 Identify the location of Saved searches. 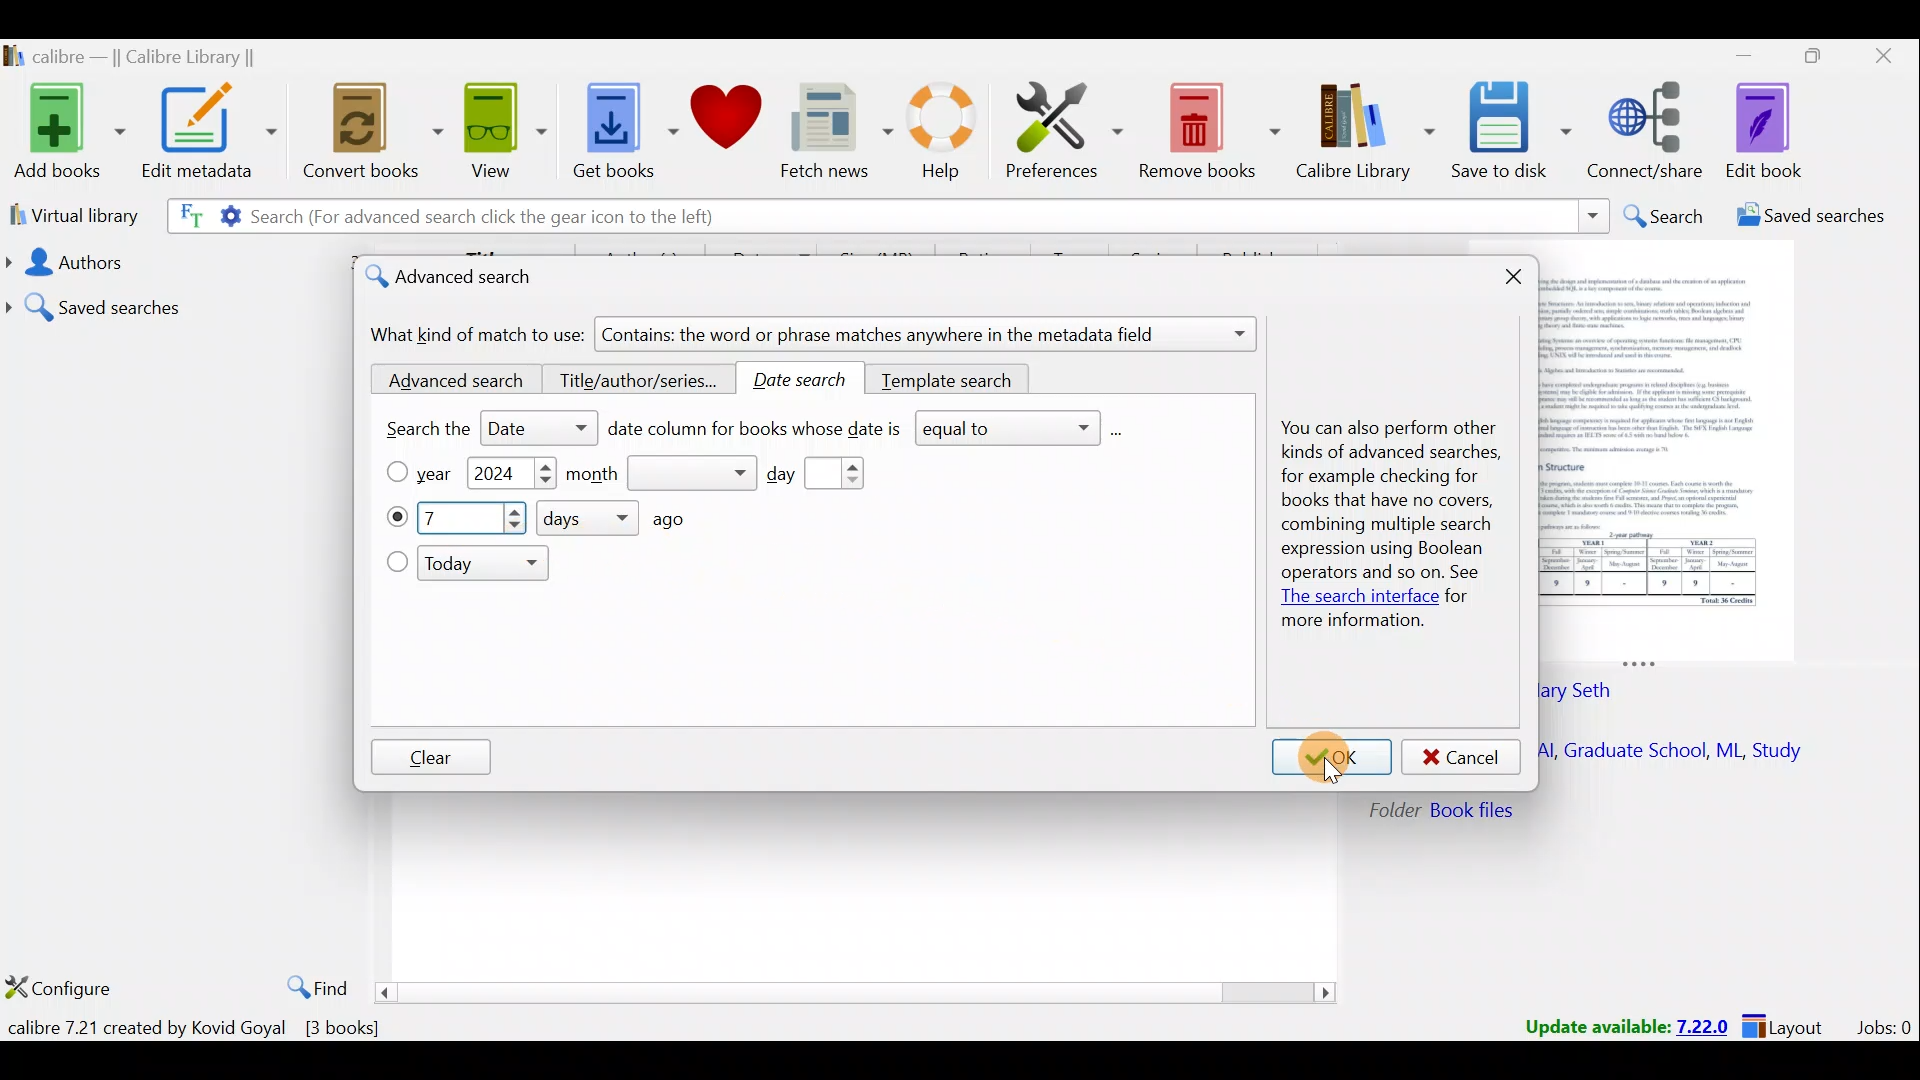
(175, 300).